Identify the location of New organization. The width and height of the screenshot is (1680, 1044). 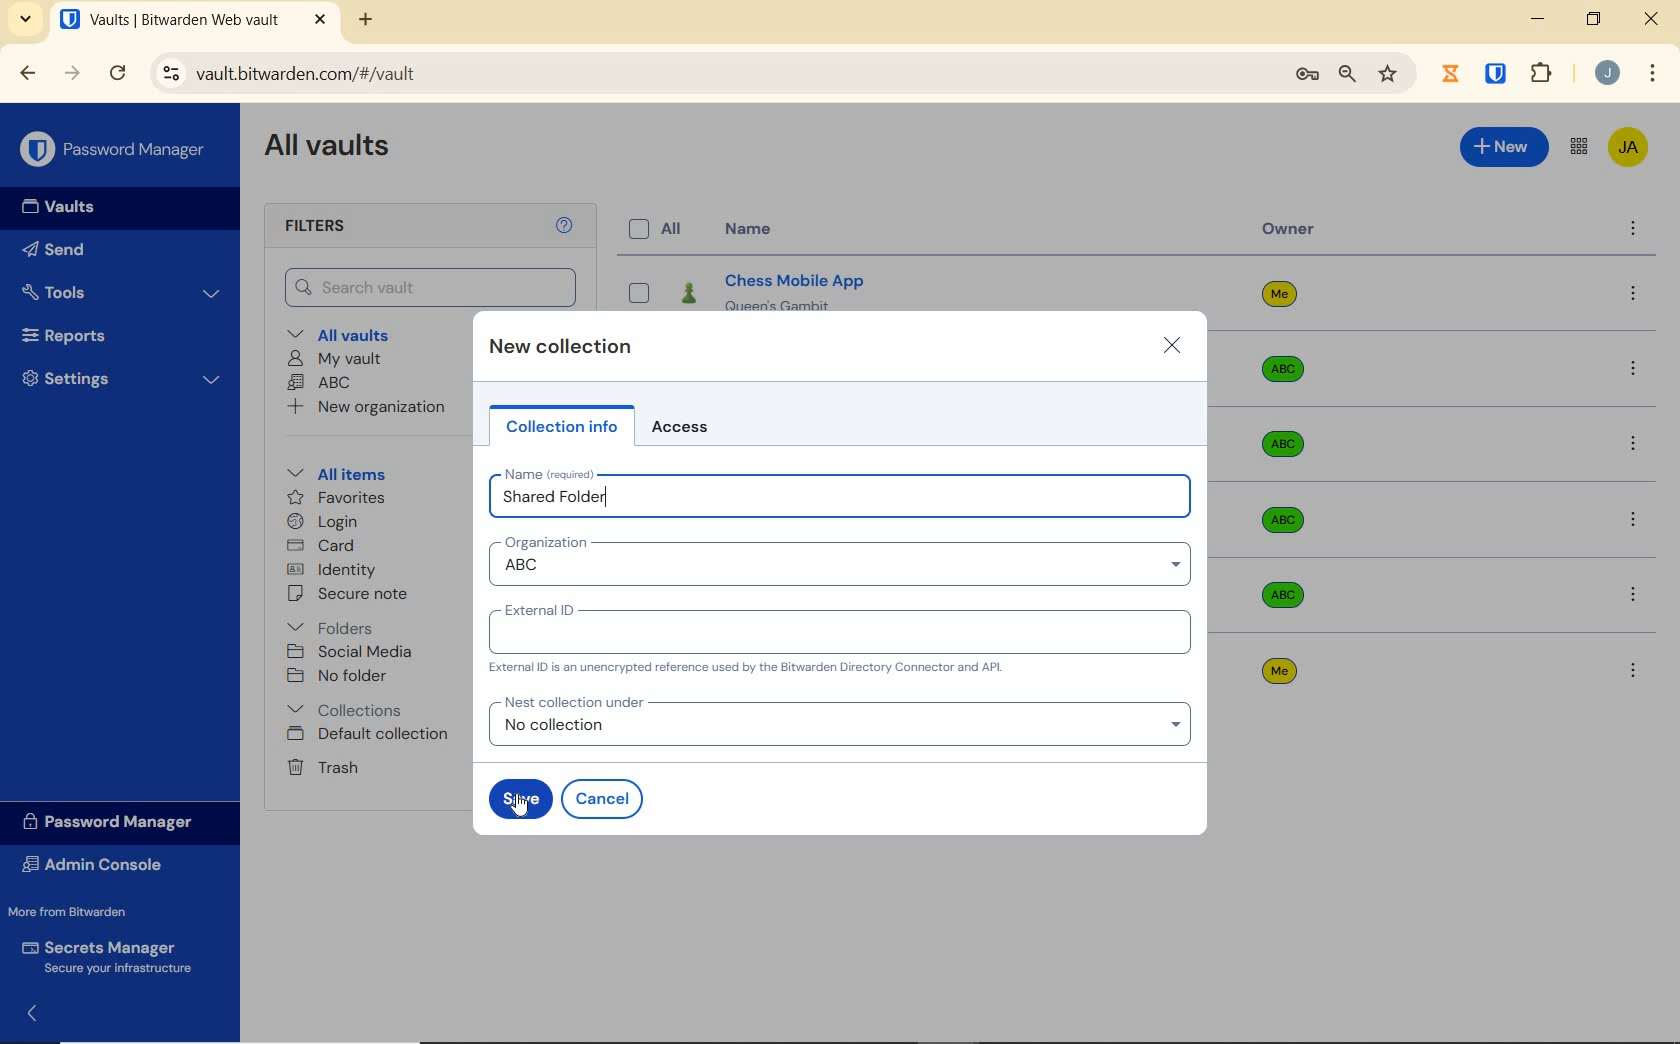
(377, 409).